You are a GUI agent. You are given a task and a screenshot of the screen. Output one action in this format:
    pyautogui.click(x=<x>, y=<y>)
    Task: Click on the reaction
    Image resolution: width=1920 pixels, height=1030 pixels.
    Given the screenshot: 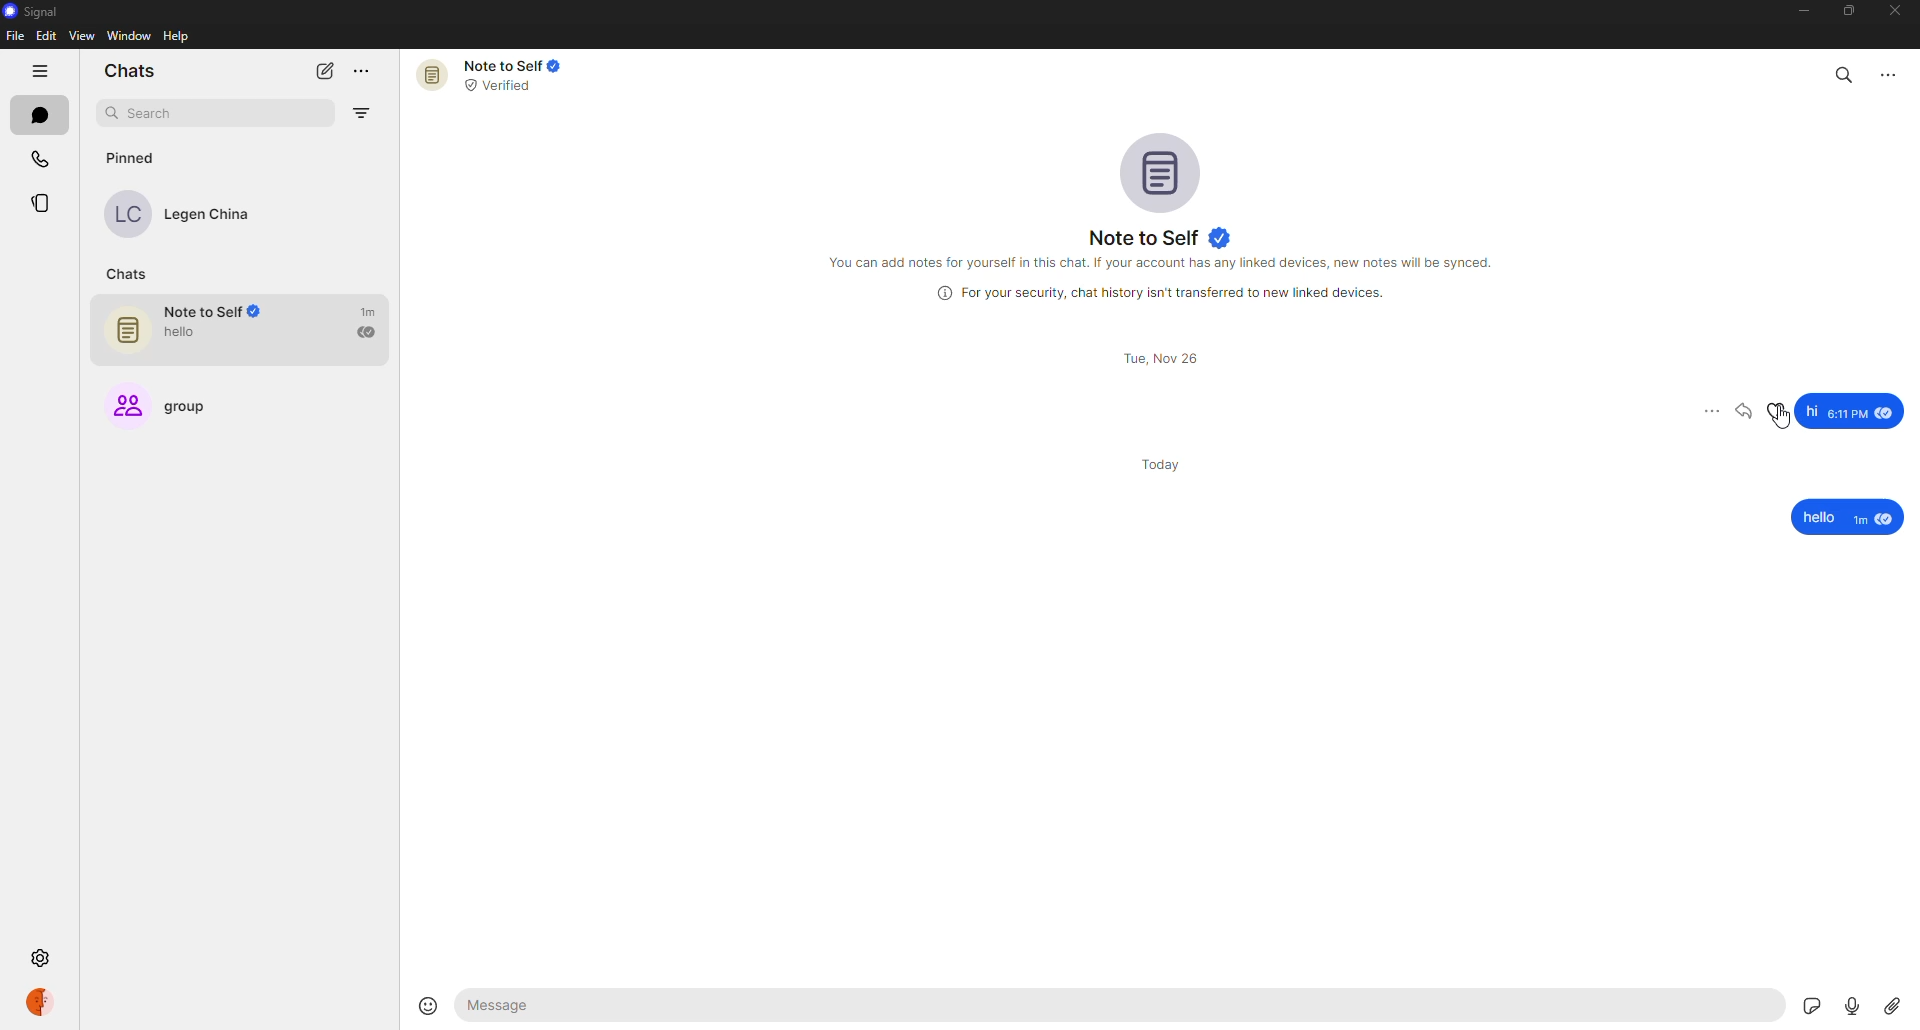 What is the action you would take?
    pyautogui.click(x=1778, y=410)
    